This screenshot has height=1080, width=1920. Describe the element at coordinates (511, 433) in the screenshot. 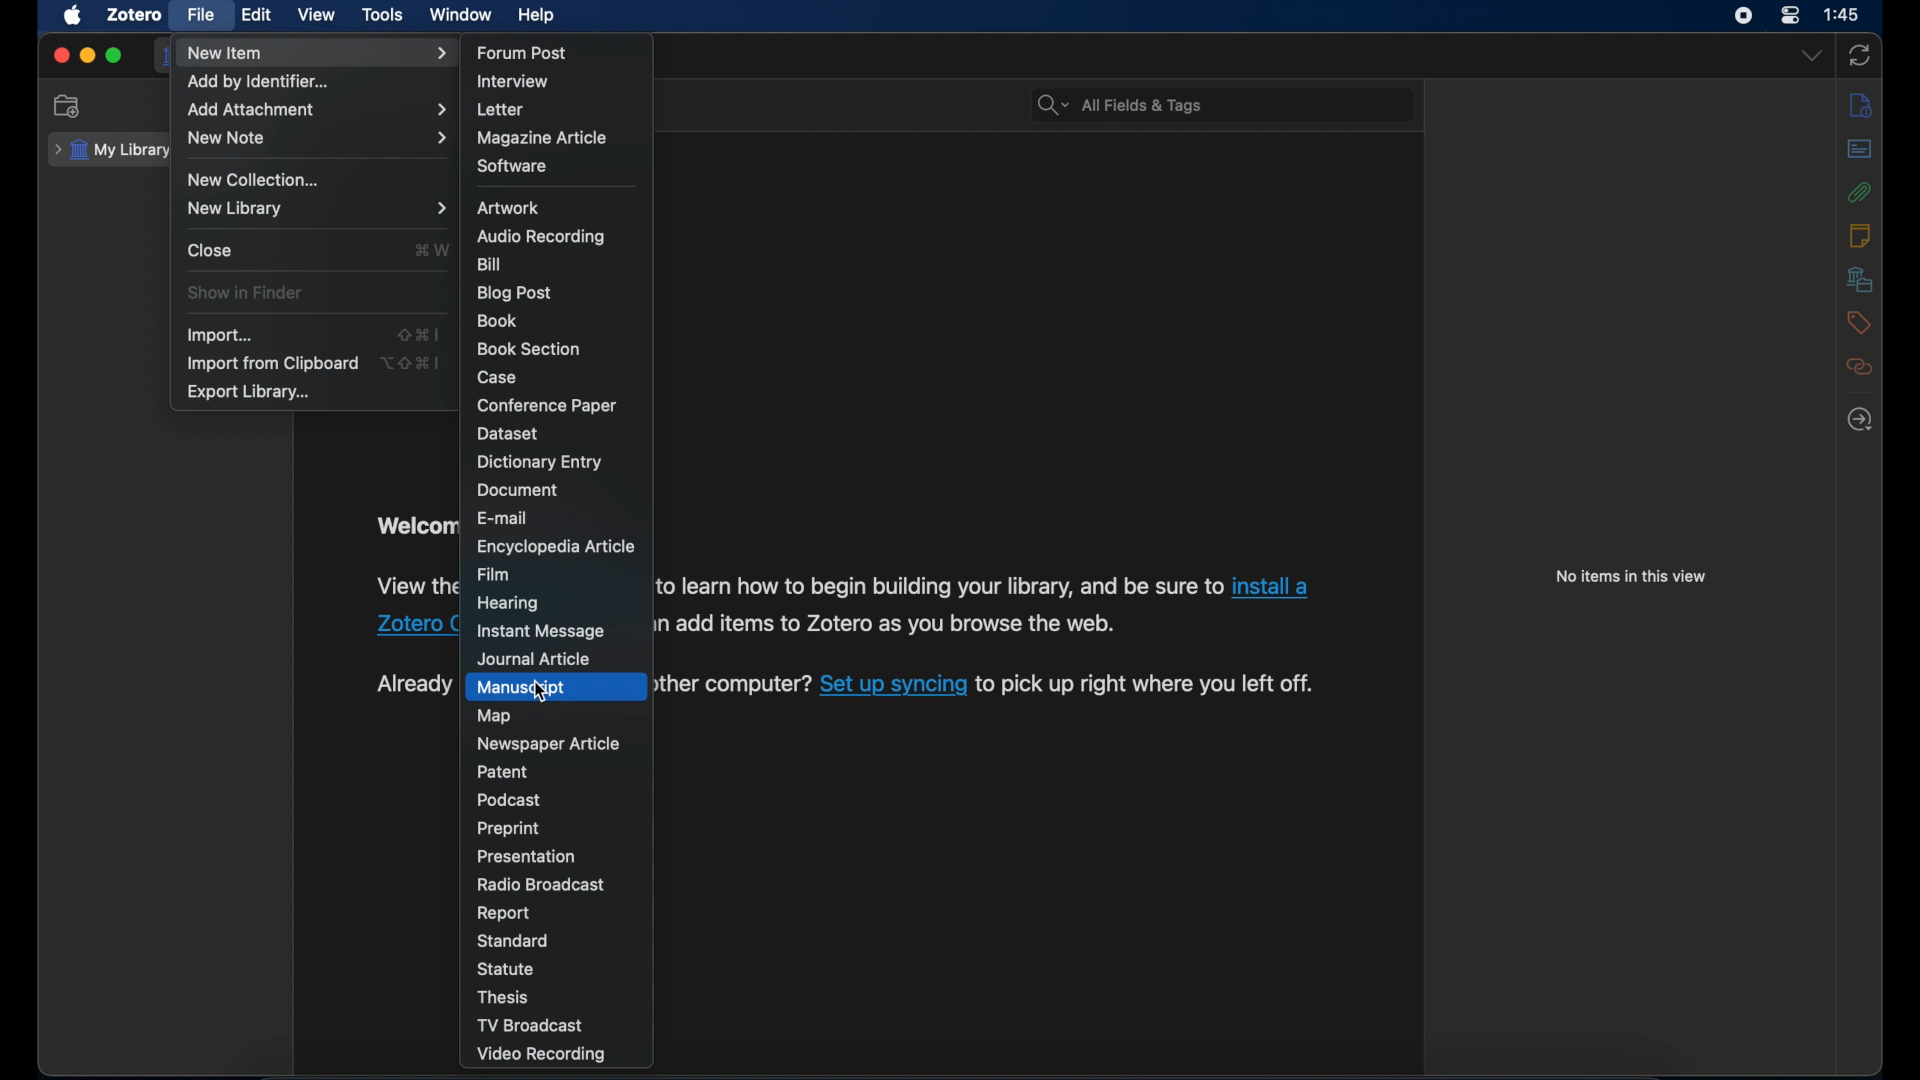

I see `dataset` at that location.